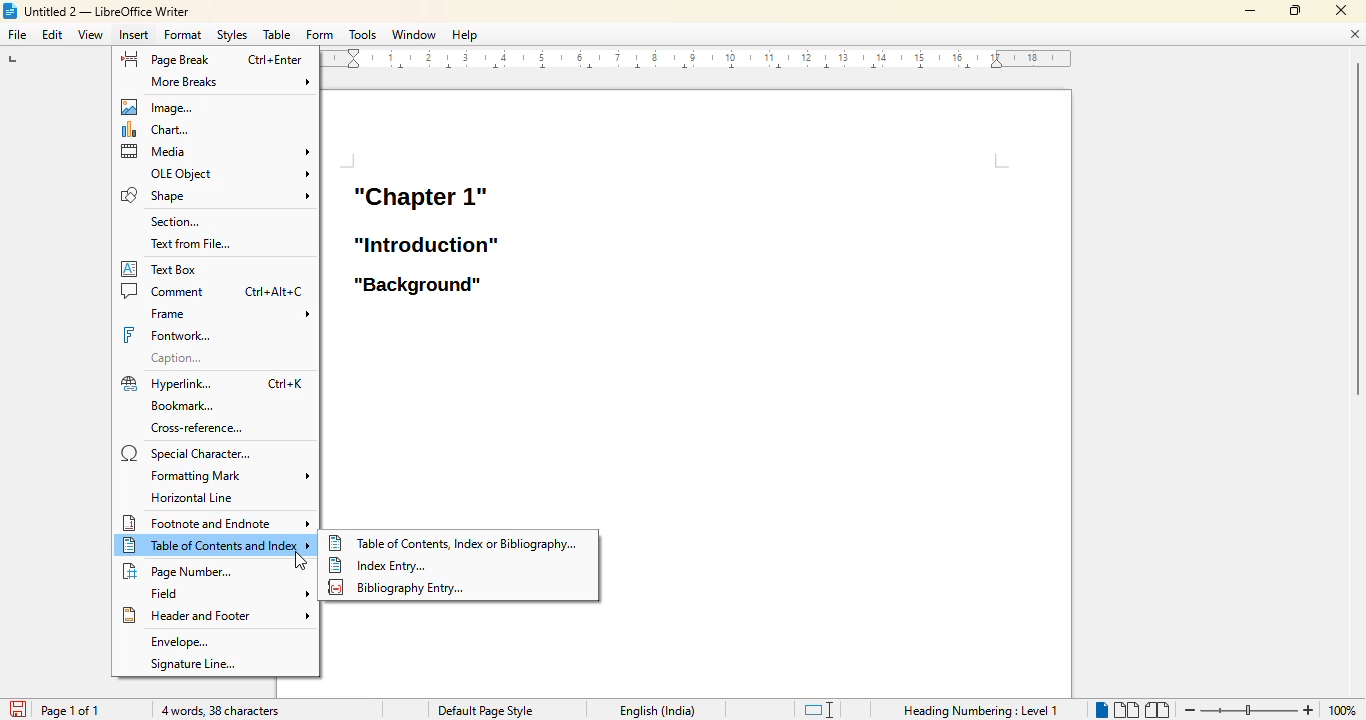  Describe the element at coordinates (216, 615) in the screenshot. I see `header and footer` at that location.